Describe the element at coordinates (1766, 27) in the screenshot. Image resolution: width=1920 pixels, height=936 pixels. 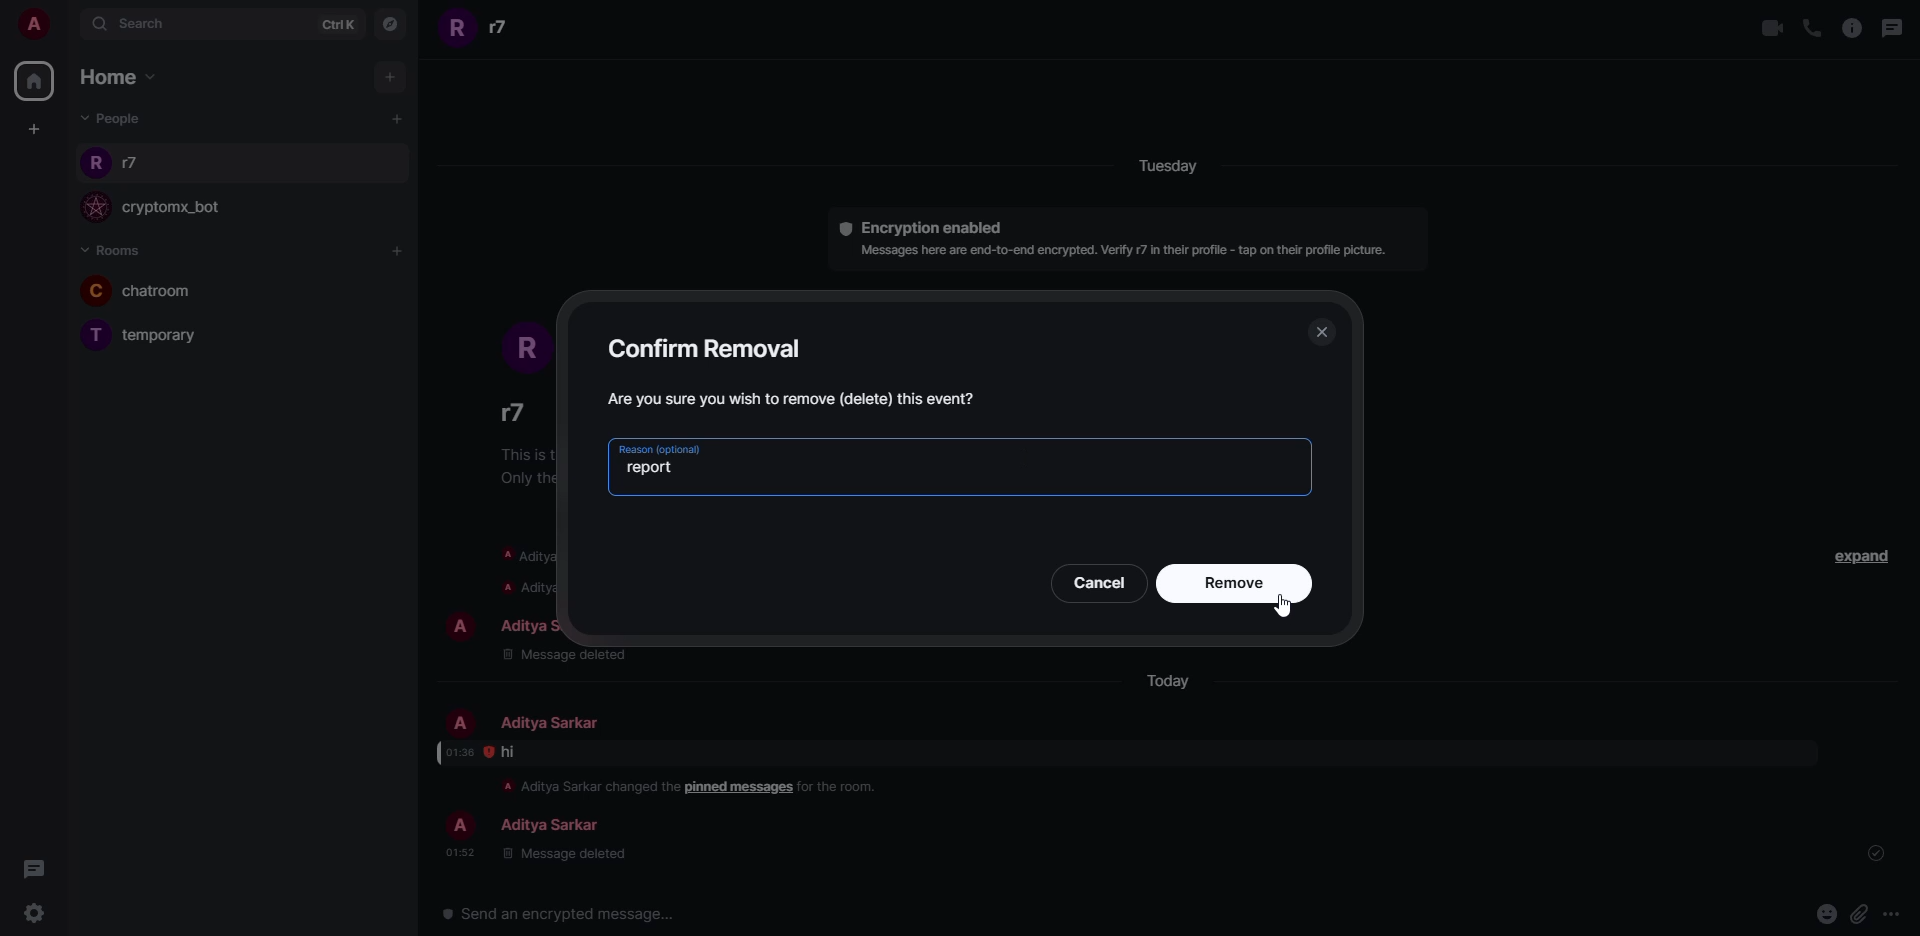
I see `video call` at that location.